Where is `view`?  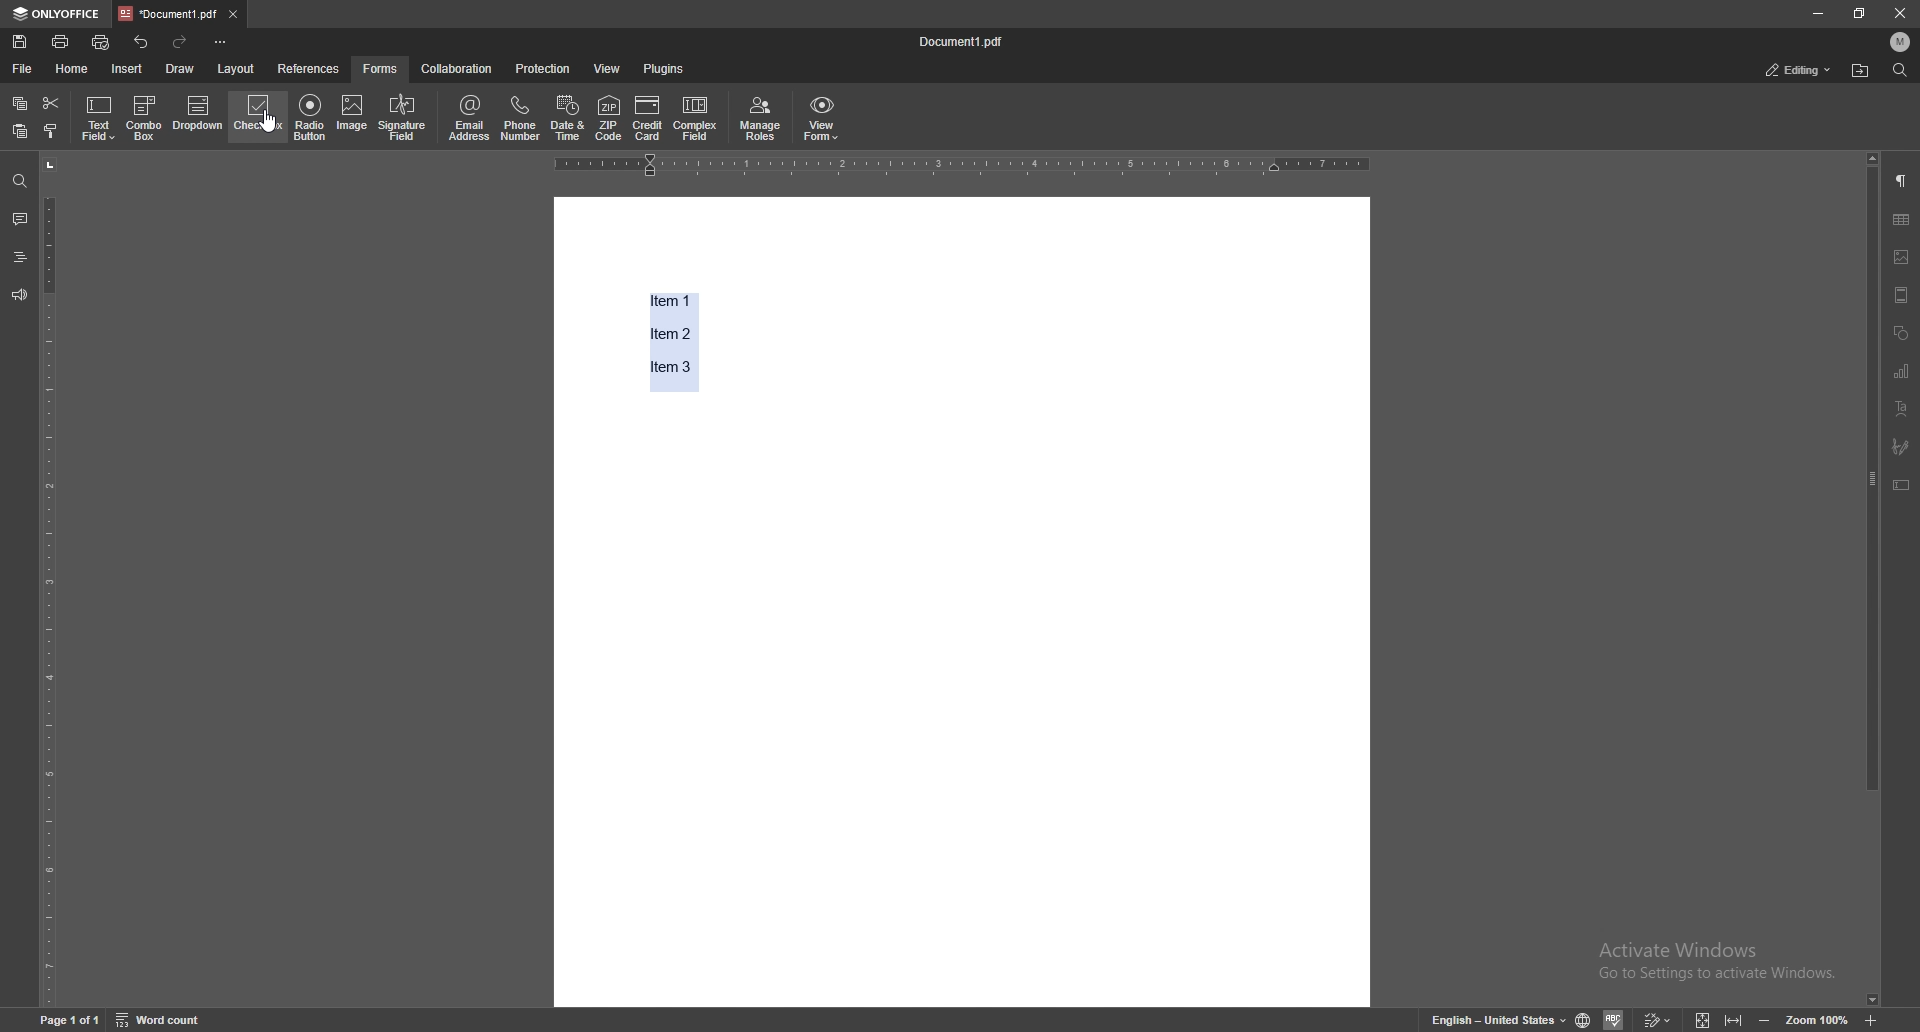
view is located at coordinates (608, 68).